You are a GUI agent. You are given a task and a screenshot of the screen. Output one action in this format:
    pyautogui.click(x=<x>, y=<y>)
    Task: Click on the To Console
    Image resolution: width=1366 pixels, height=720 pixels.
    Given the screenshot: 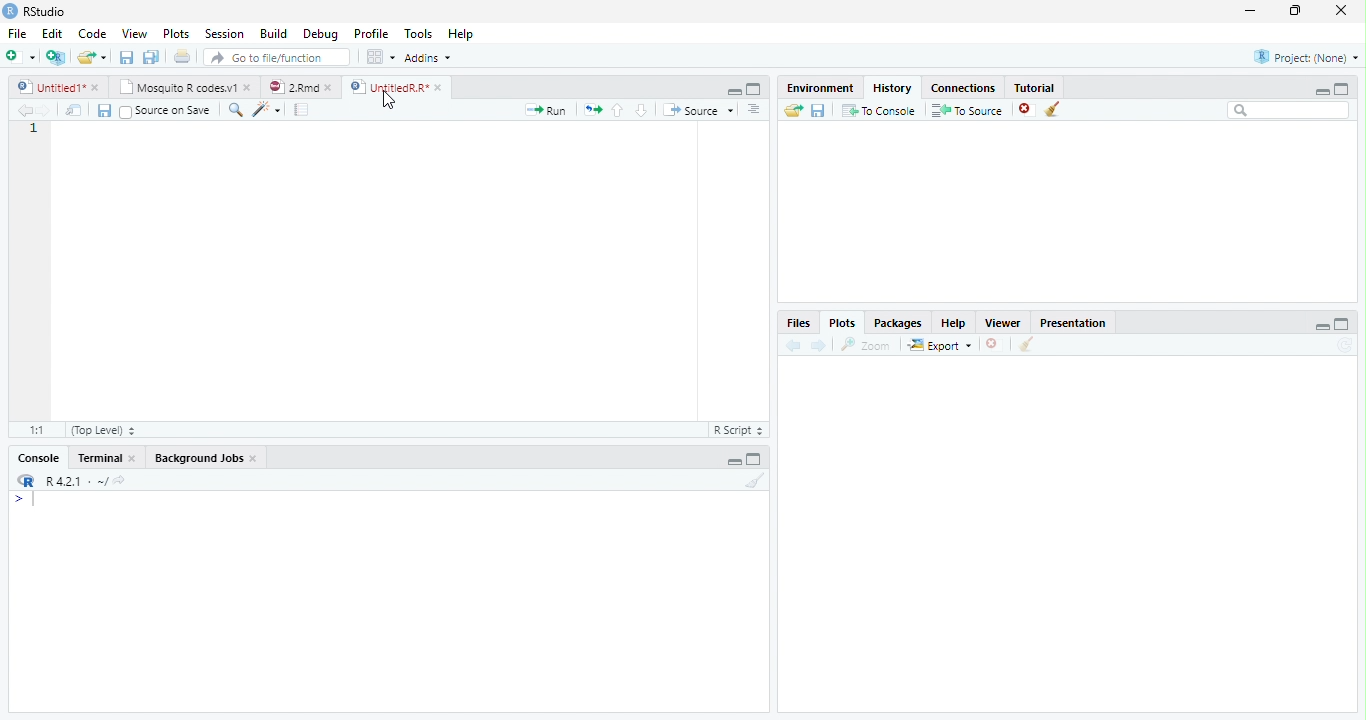 What is the action you would take?
    pyautogui.click(x=879, y=113)
    